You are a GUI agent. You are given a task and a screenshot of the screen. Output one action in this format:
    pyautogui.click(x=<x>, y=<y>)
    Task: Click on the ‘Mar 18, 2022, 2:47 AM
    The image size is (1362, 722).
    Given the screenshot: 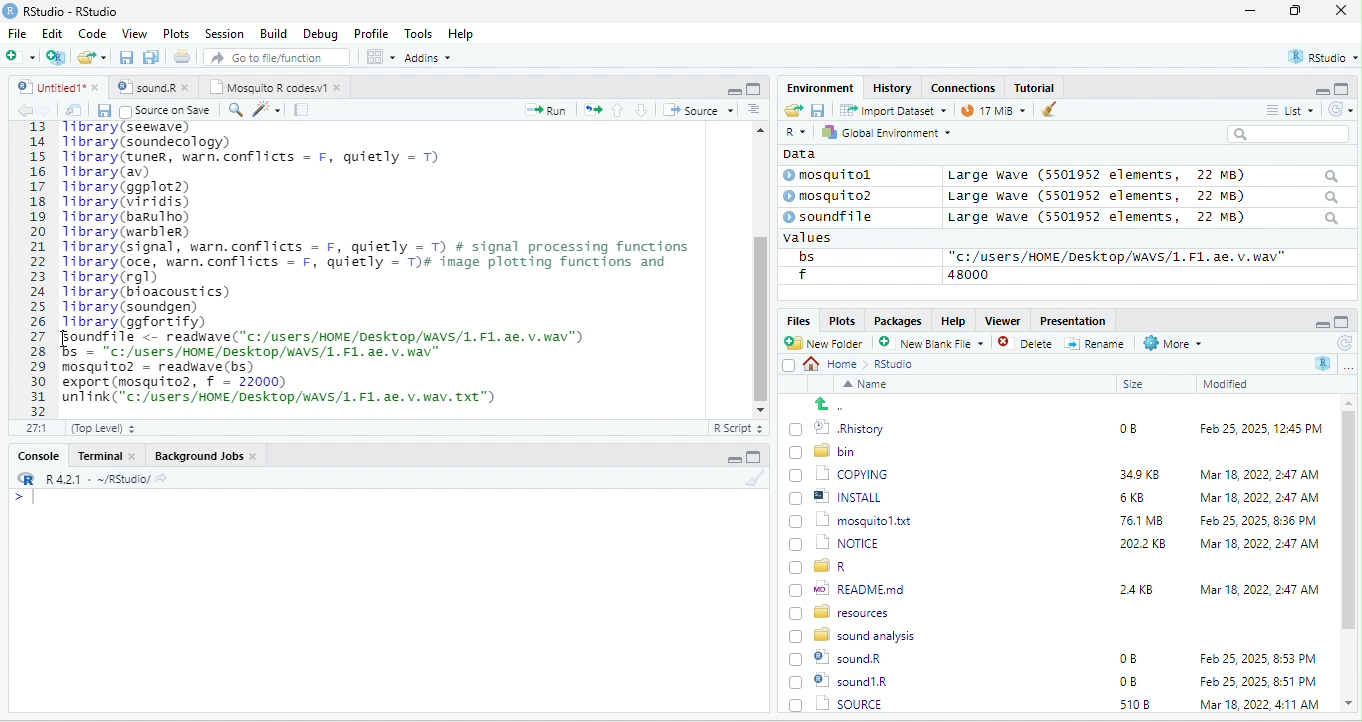 What is the action you would take?
    pyautogui.click(x=1258, y=544)
    